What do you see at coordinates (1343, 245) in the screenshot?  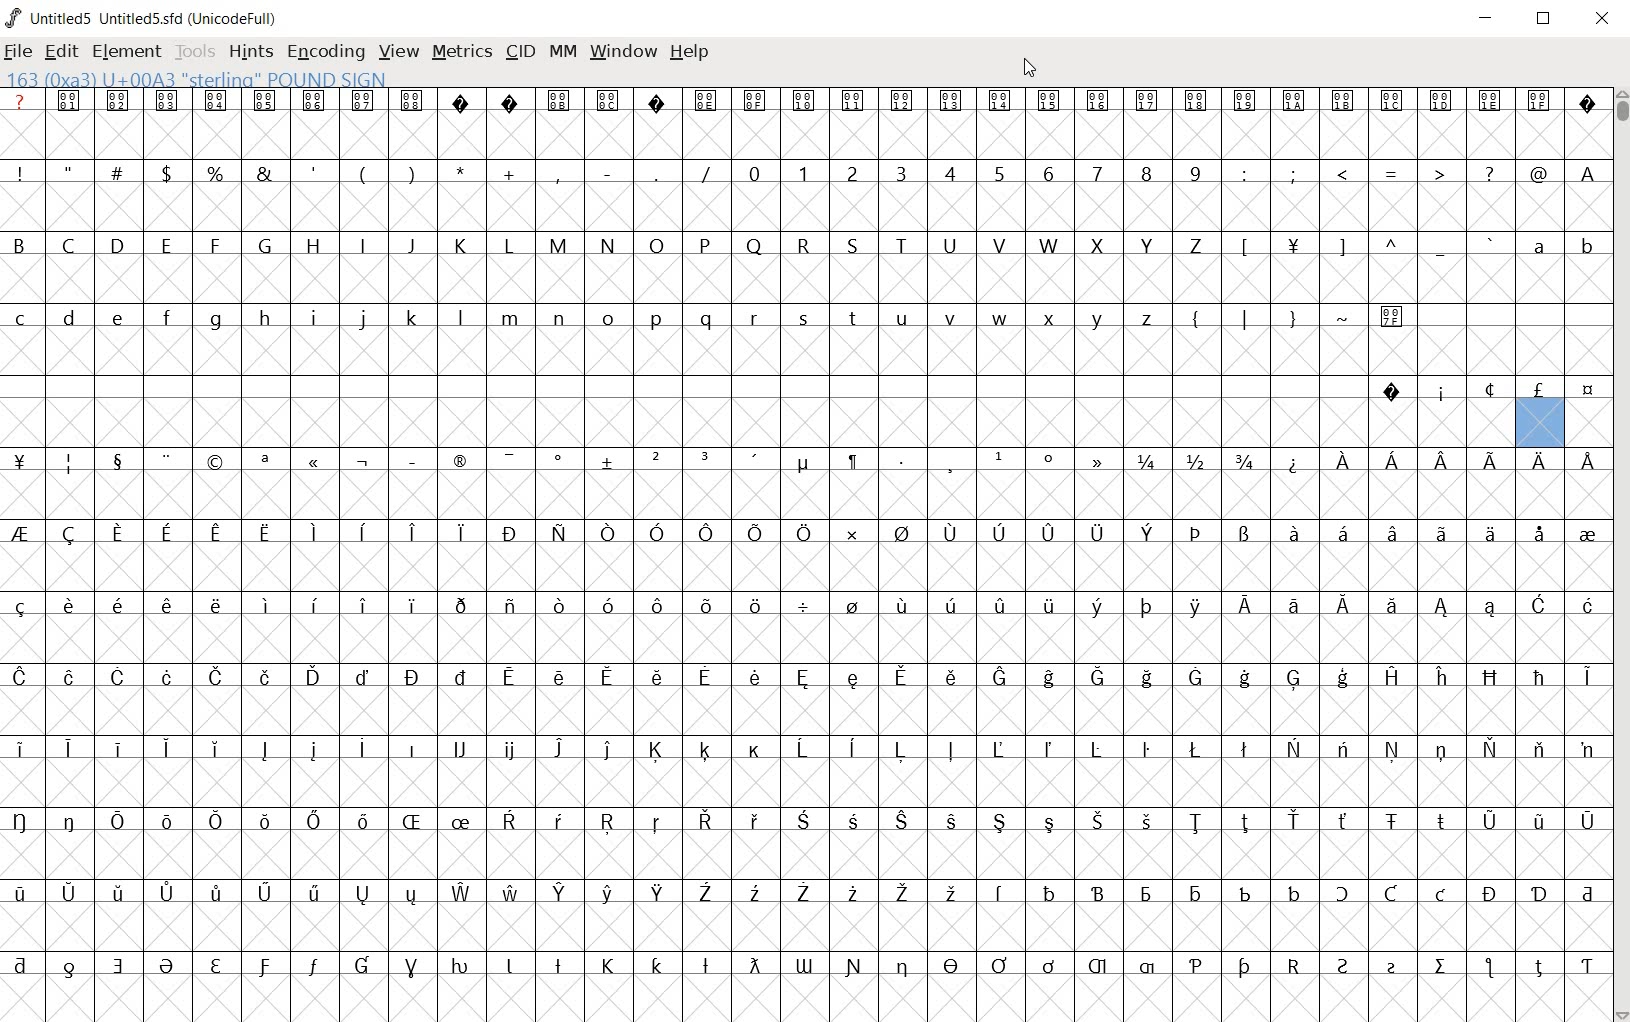 I see `]` at bounding box center [1343, 245].